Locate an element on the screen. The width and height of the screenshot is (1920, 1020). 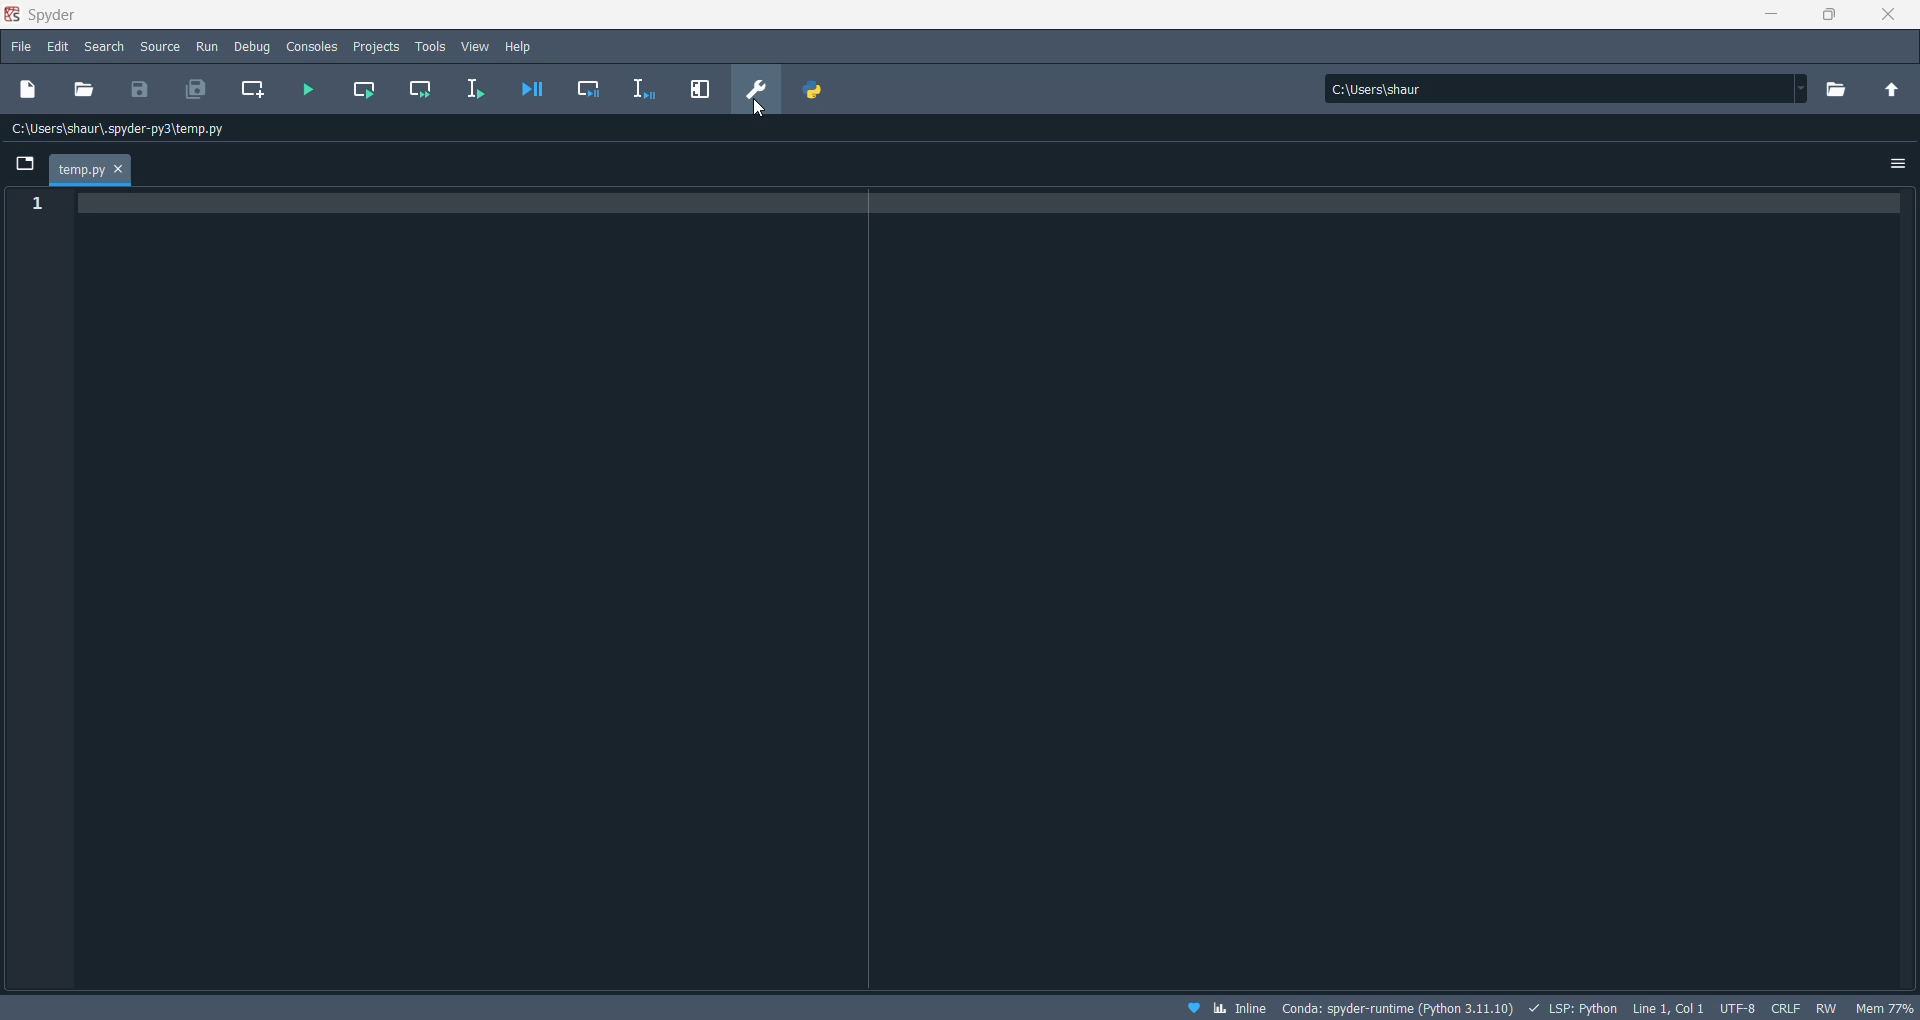
run current cell is located at coordinates (368, 91).